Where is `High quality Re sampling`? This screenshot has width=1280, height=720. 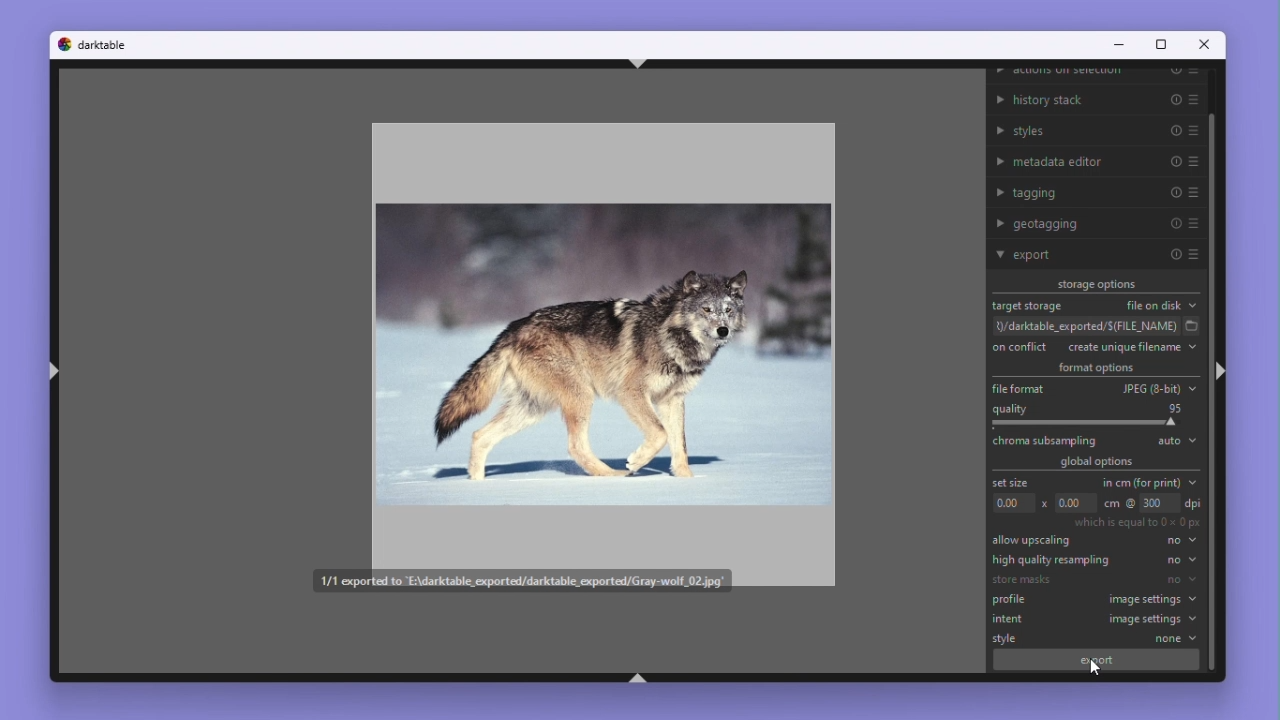 High quality Re sampling is located at coordinates (1049, 560).